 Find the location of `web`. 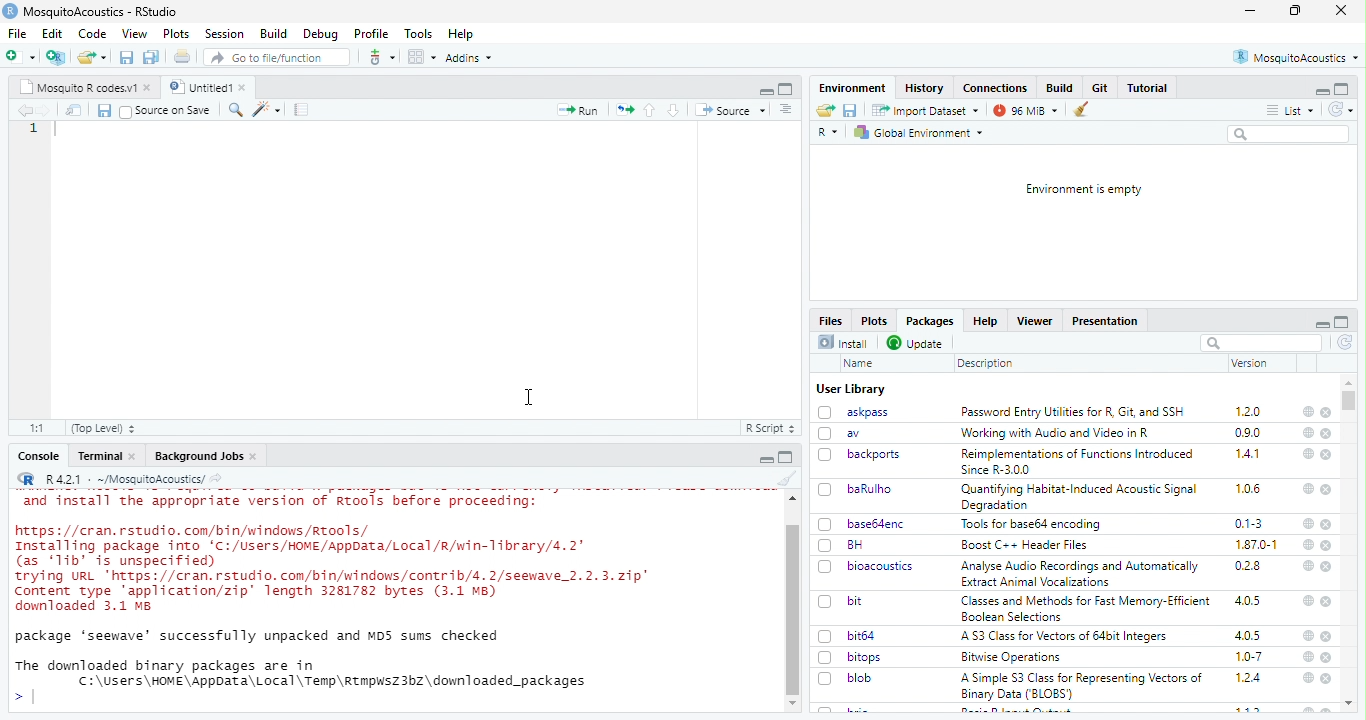

web is located at coordinates (1309, 678).